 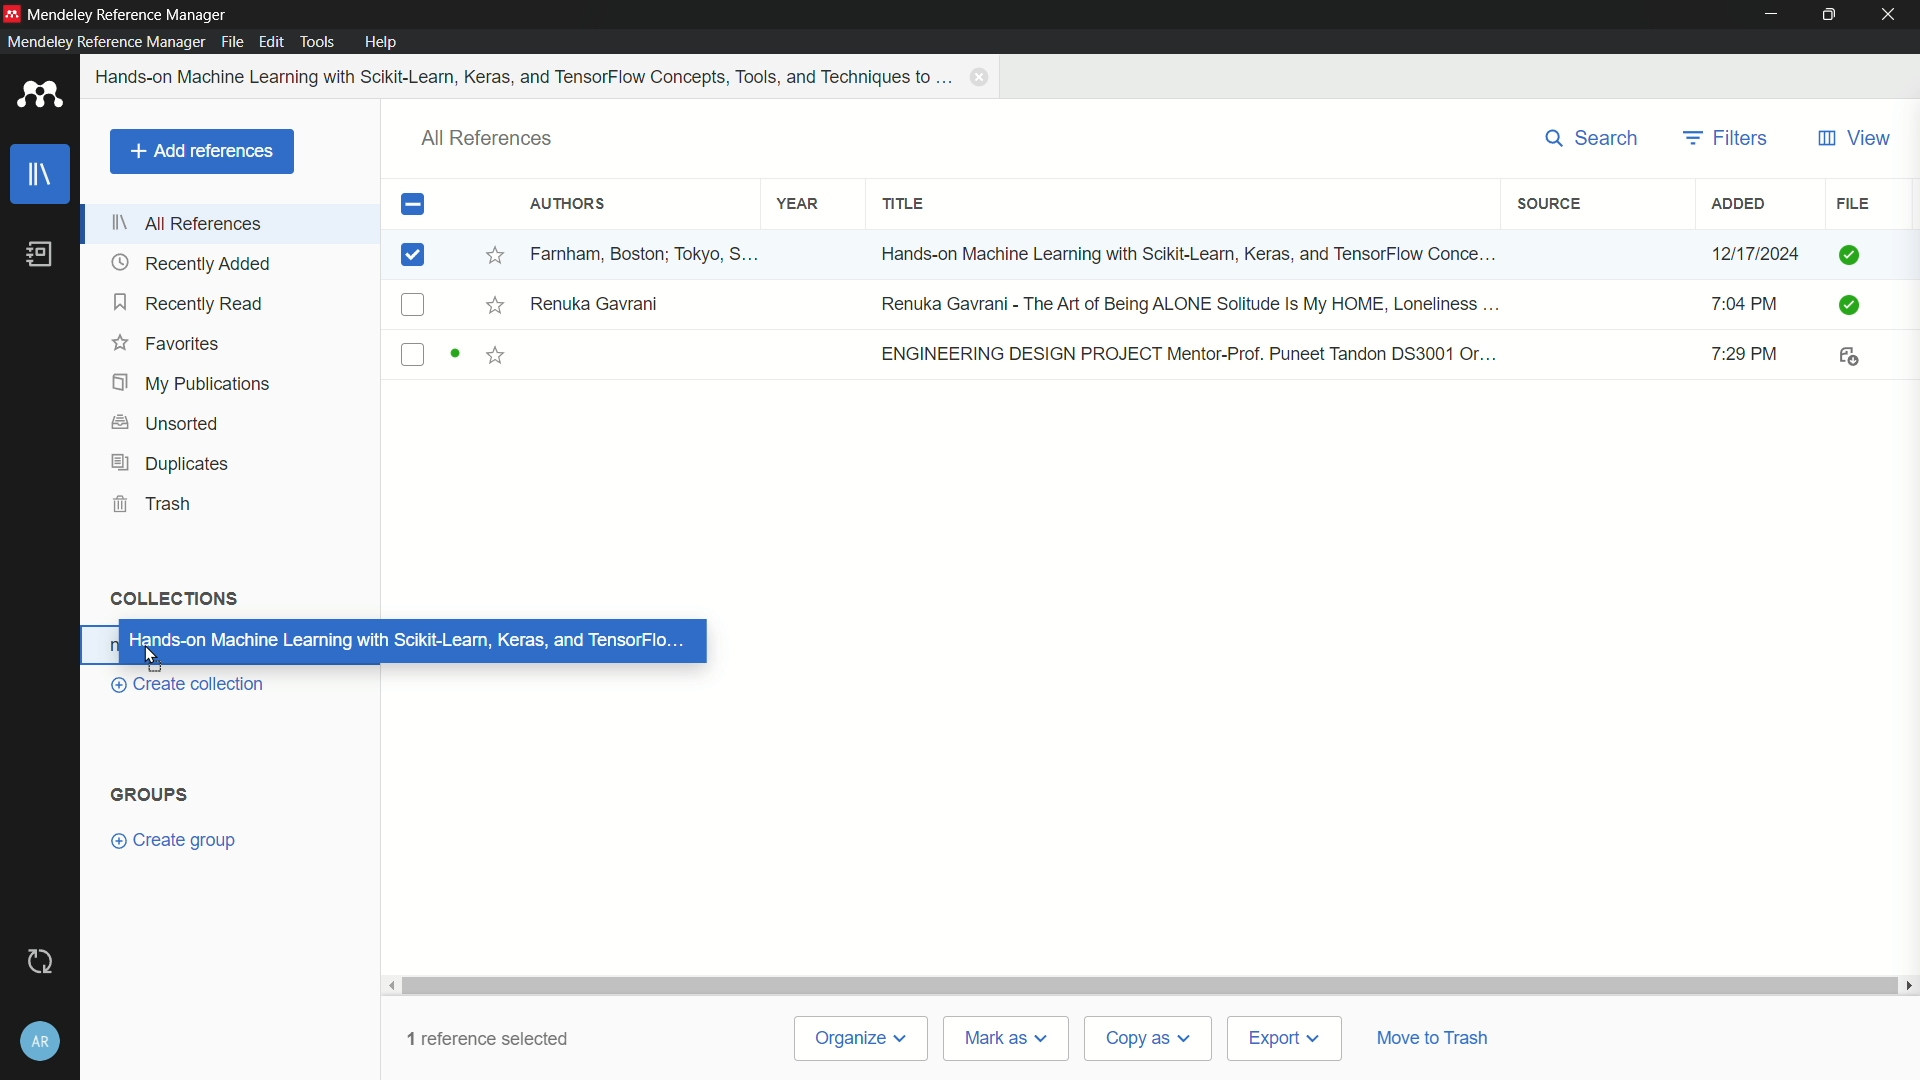 I want to click on file menu, so click(x=232, y=41).